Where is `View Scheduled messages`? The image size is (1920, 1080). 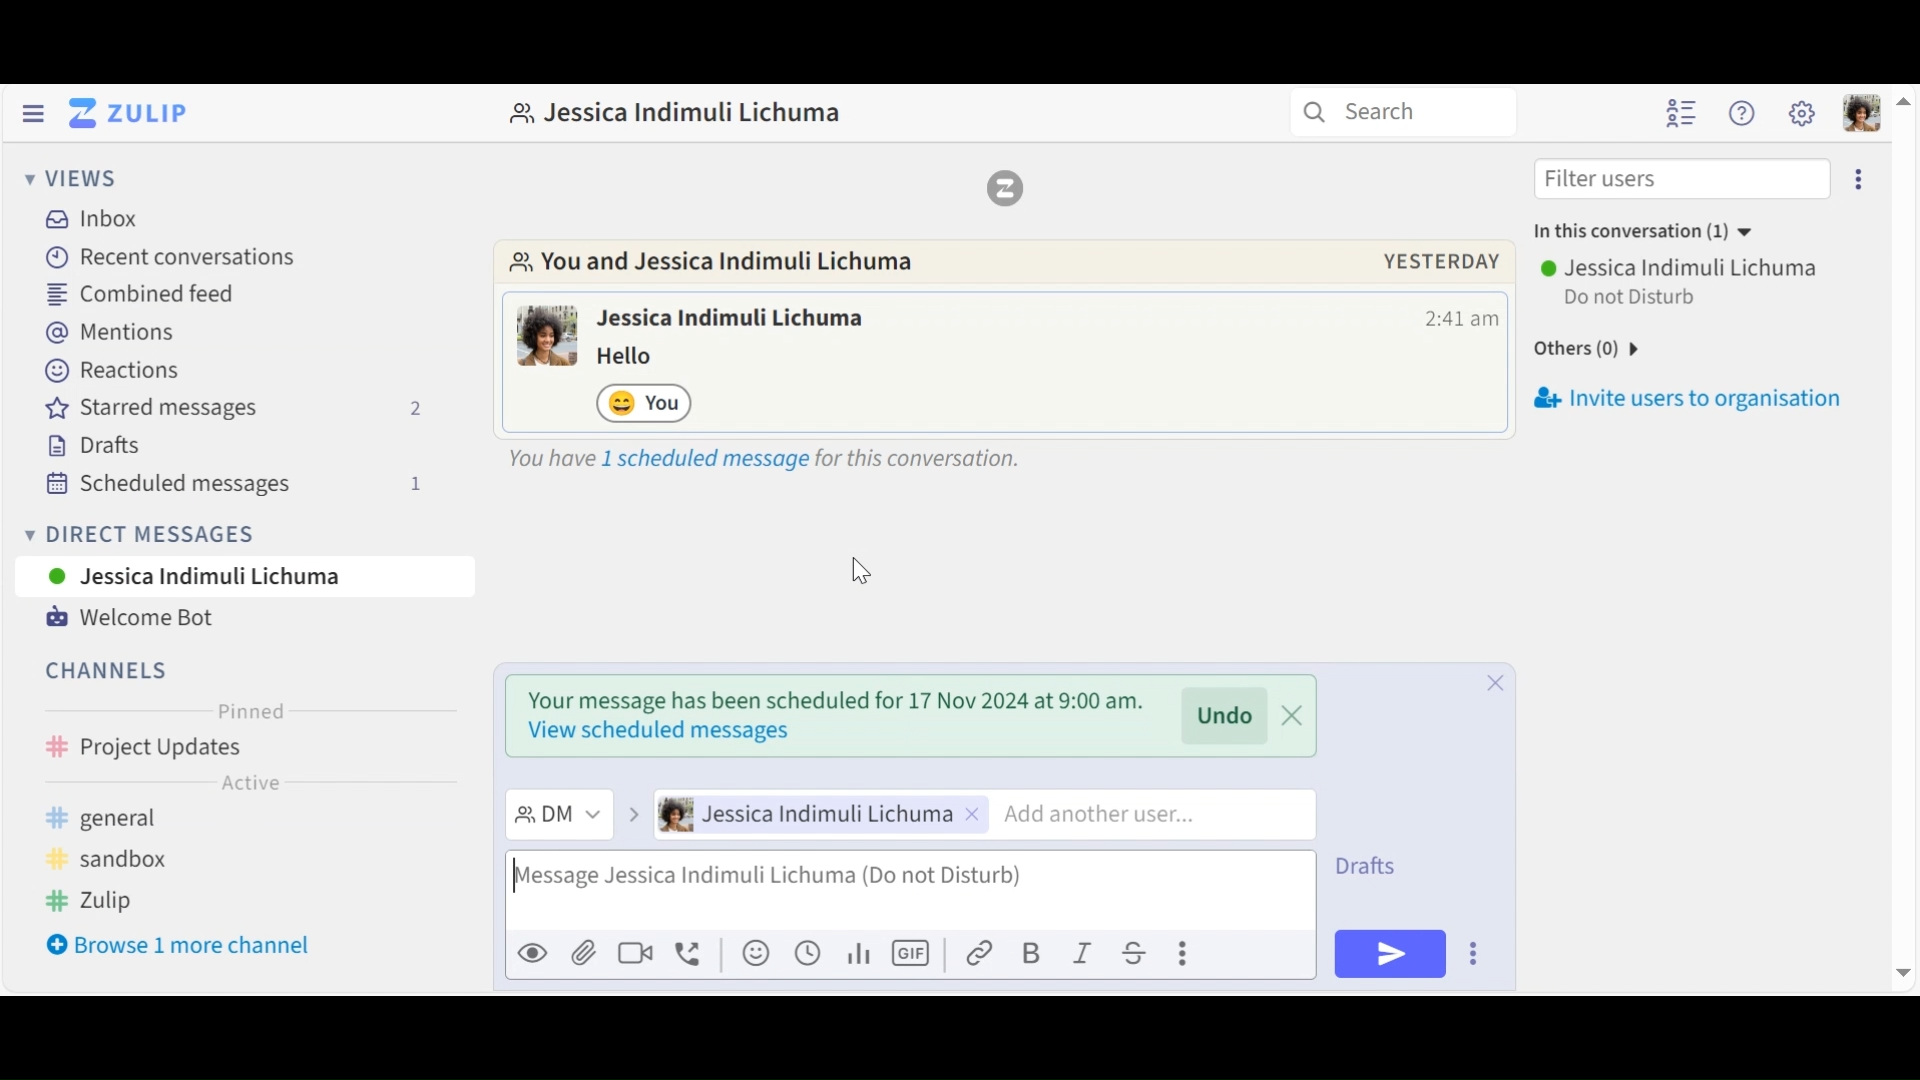 View Scheduled messages is located at coordinates (761, 455).